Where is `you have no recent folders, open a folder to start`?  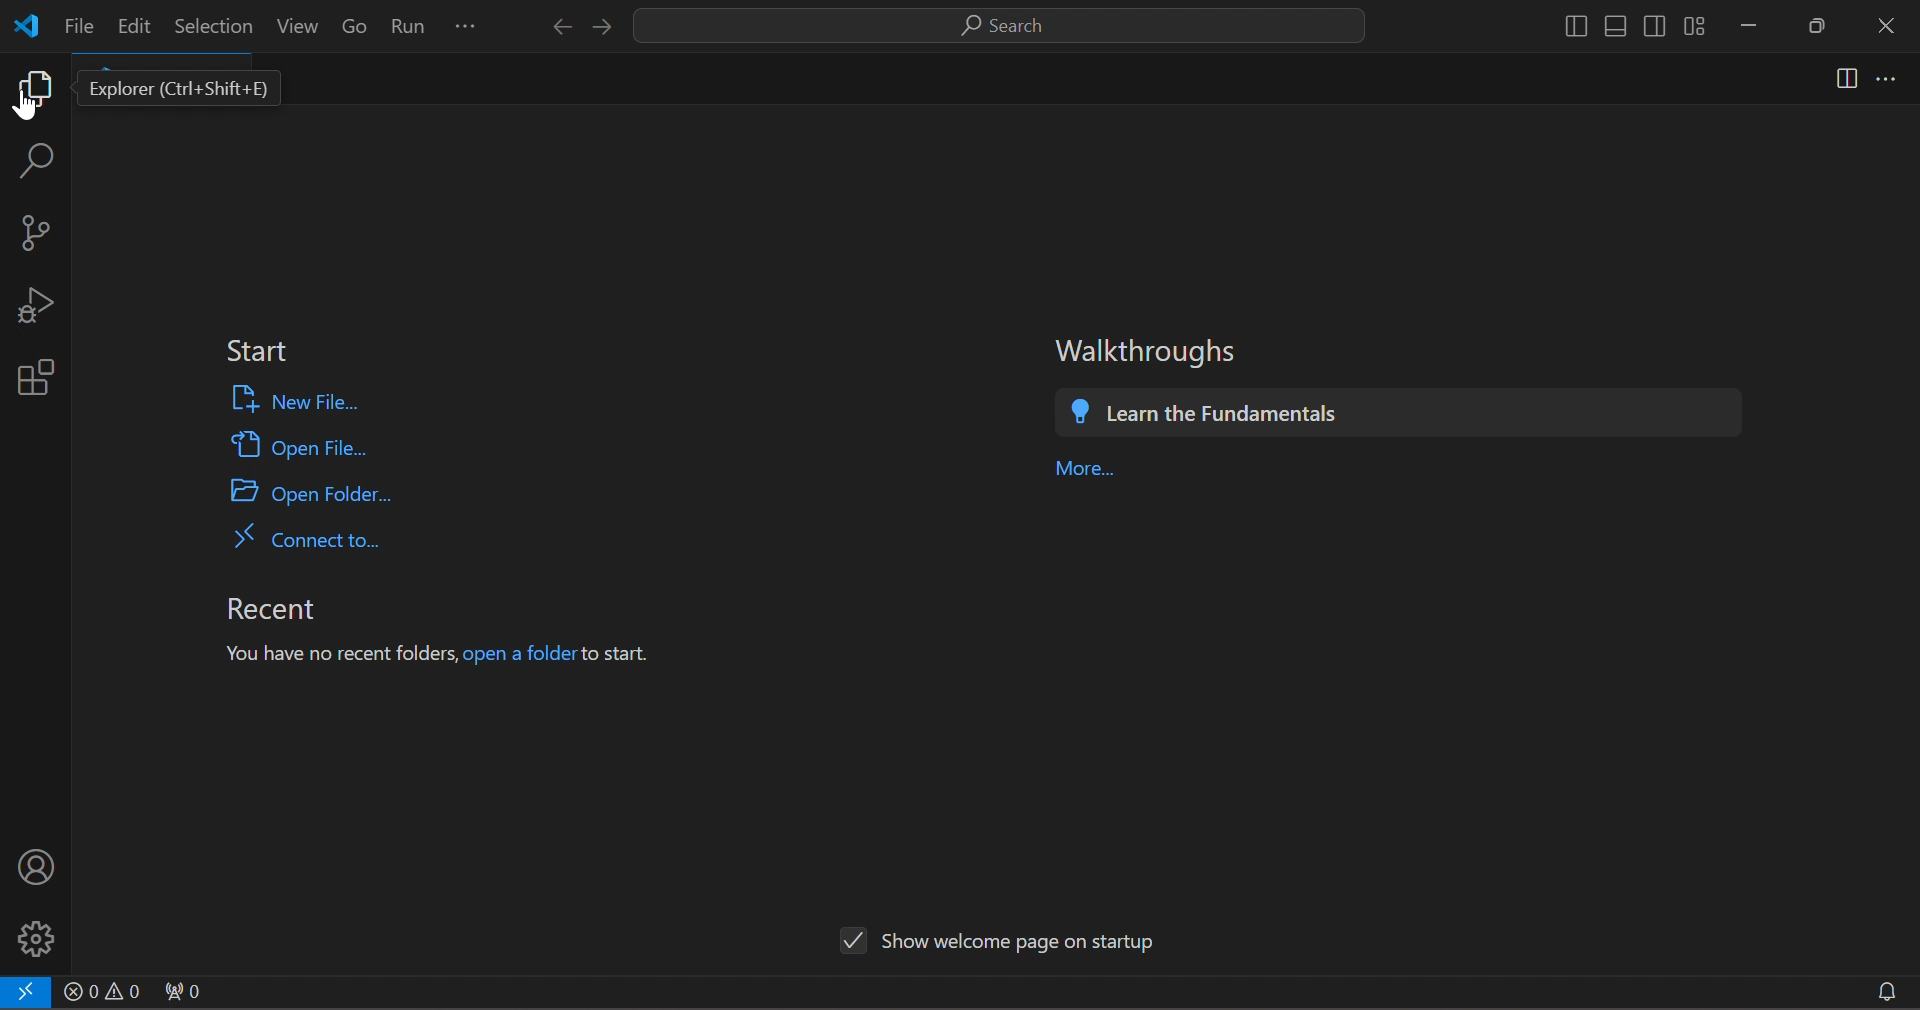 you have no recent folders, open a folder to start is located at coordinates (440, 652).